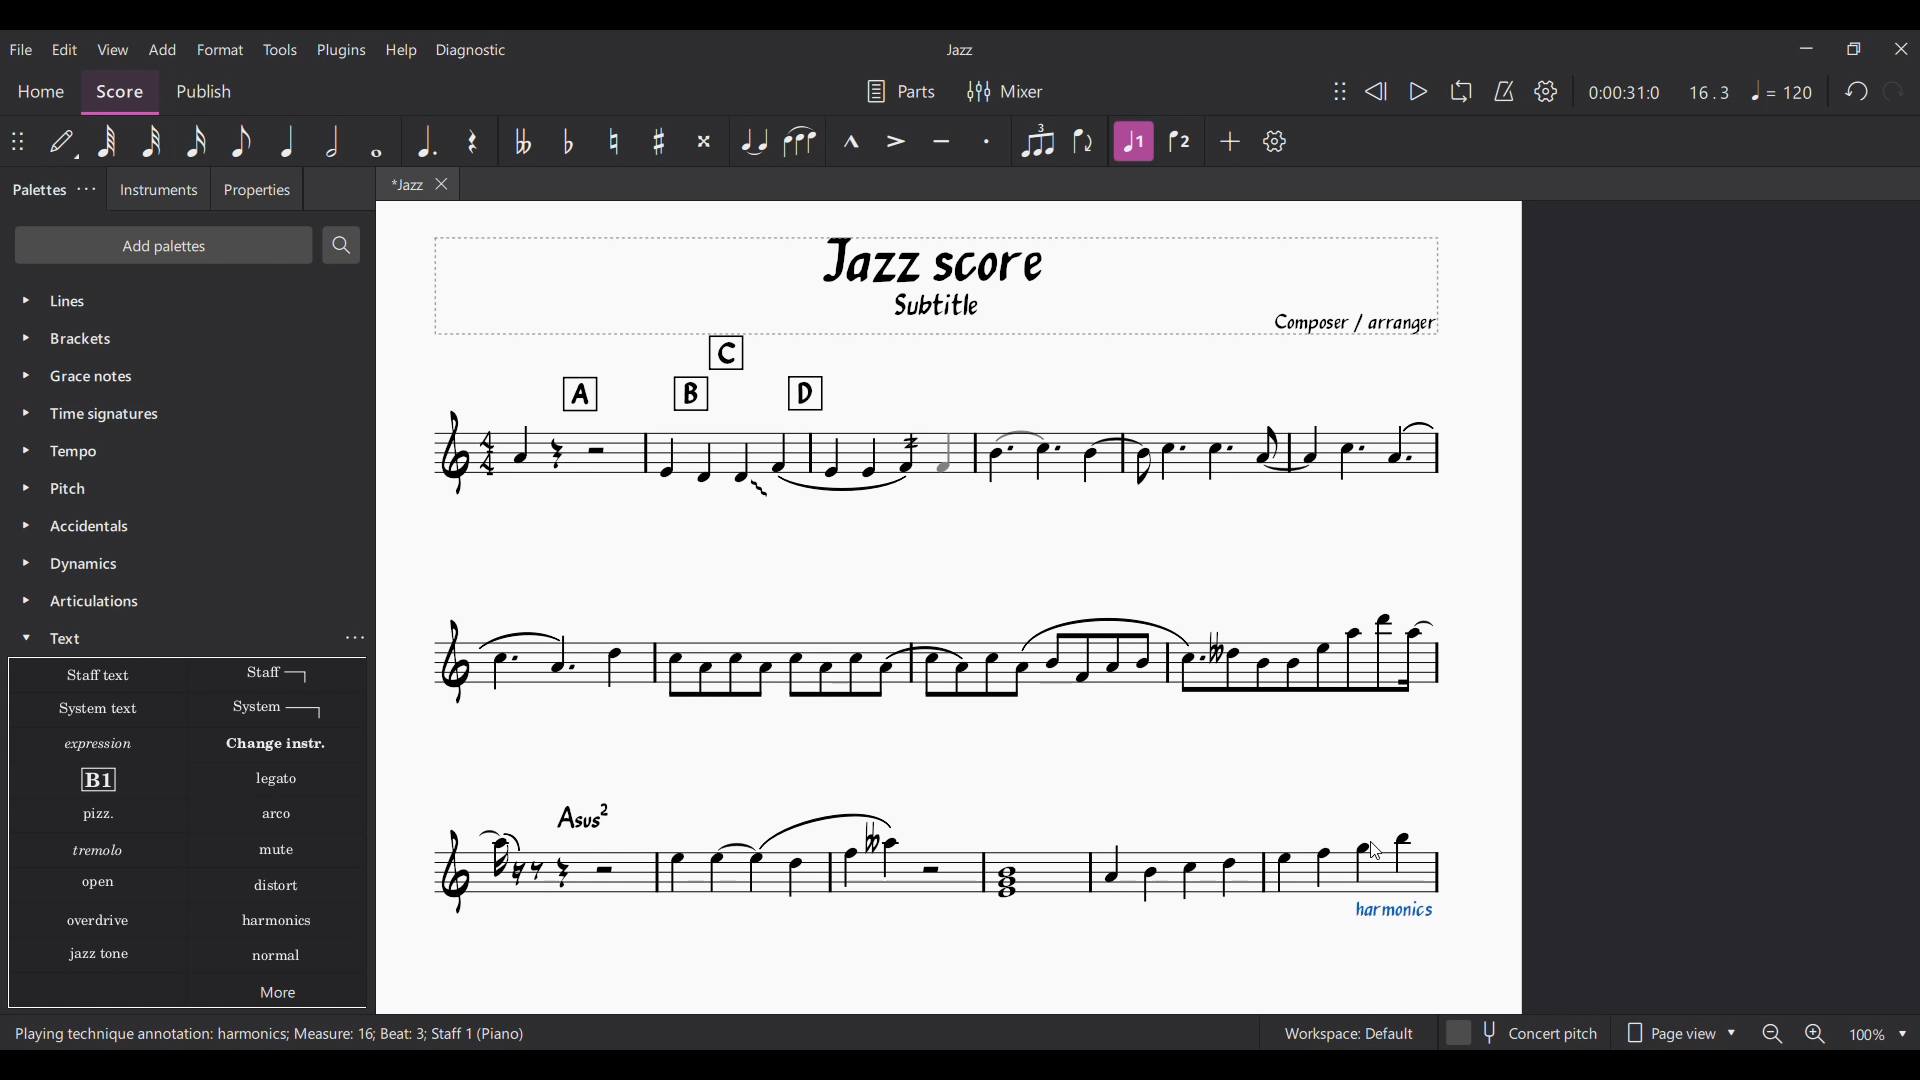 Image resolution: width=1920 pixels, height=1080 pixels. I want to click on Music Notes, so click(944, 862).